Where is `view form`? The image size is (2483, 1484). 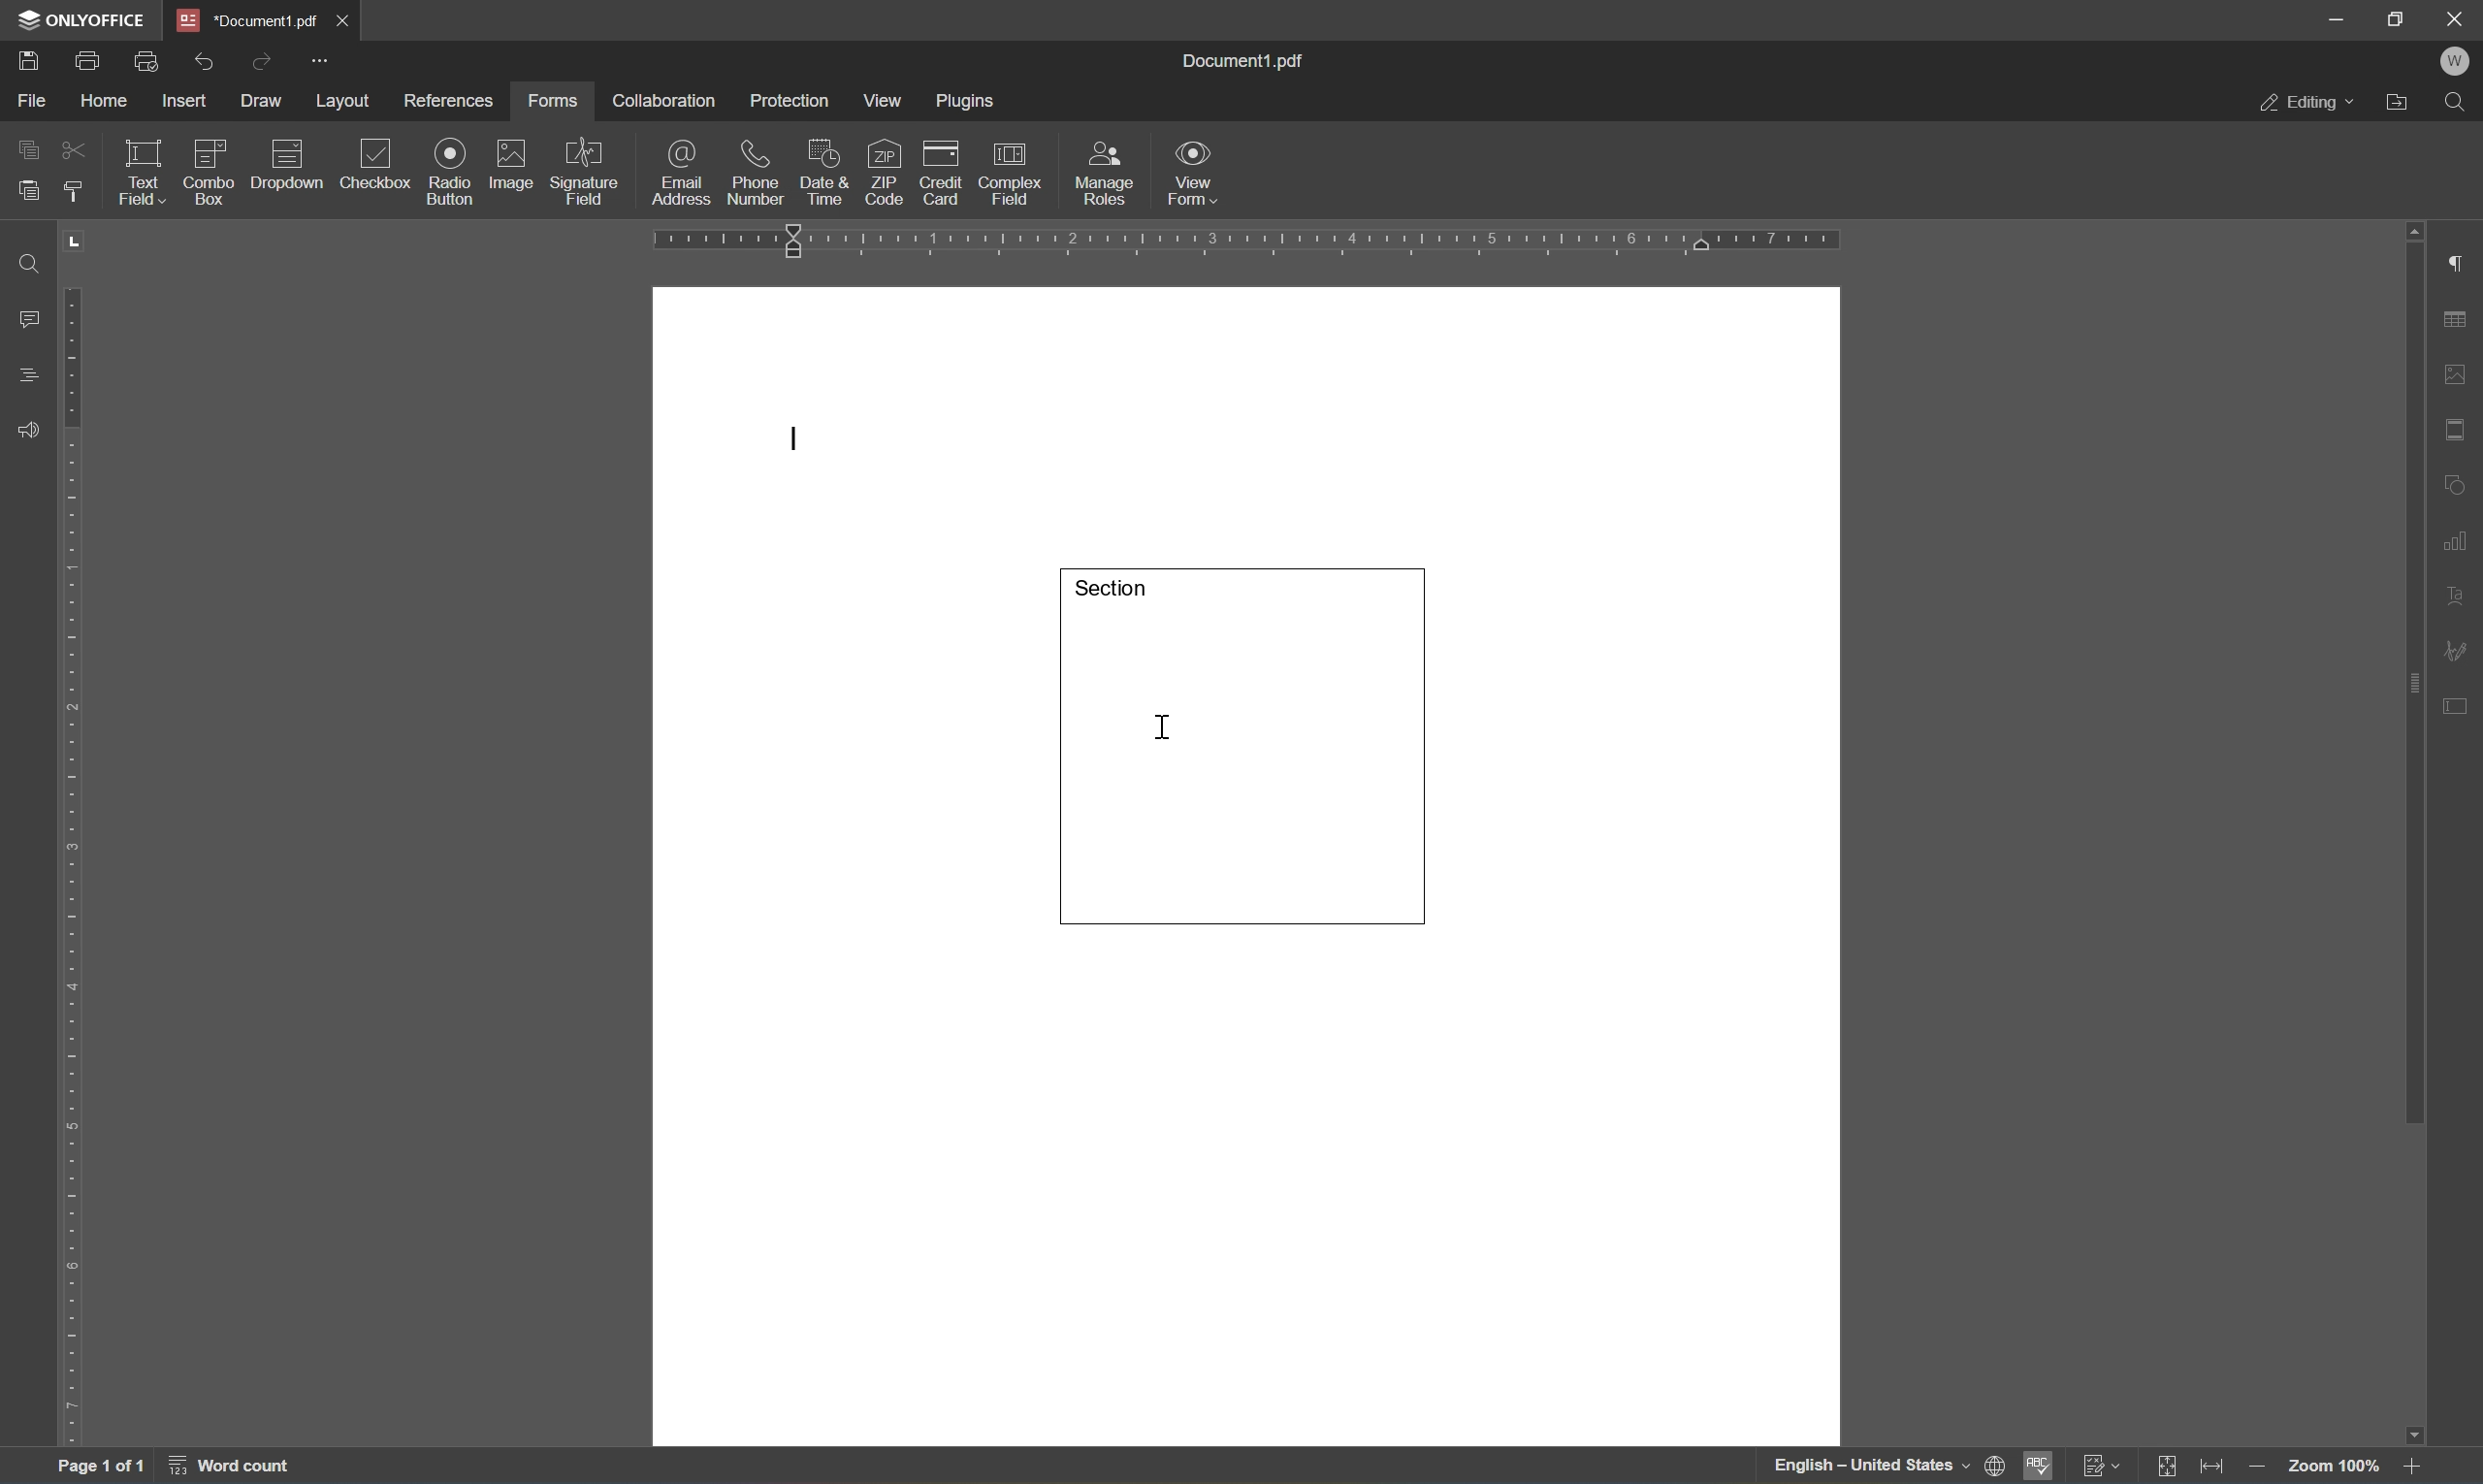
view form is located at coordinates (1204, 175).